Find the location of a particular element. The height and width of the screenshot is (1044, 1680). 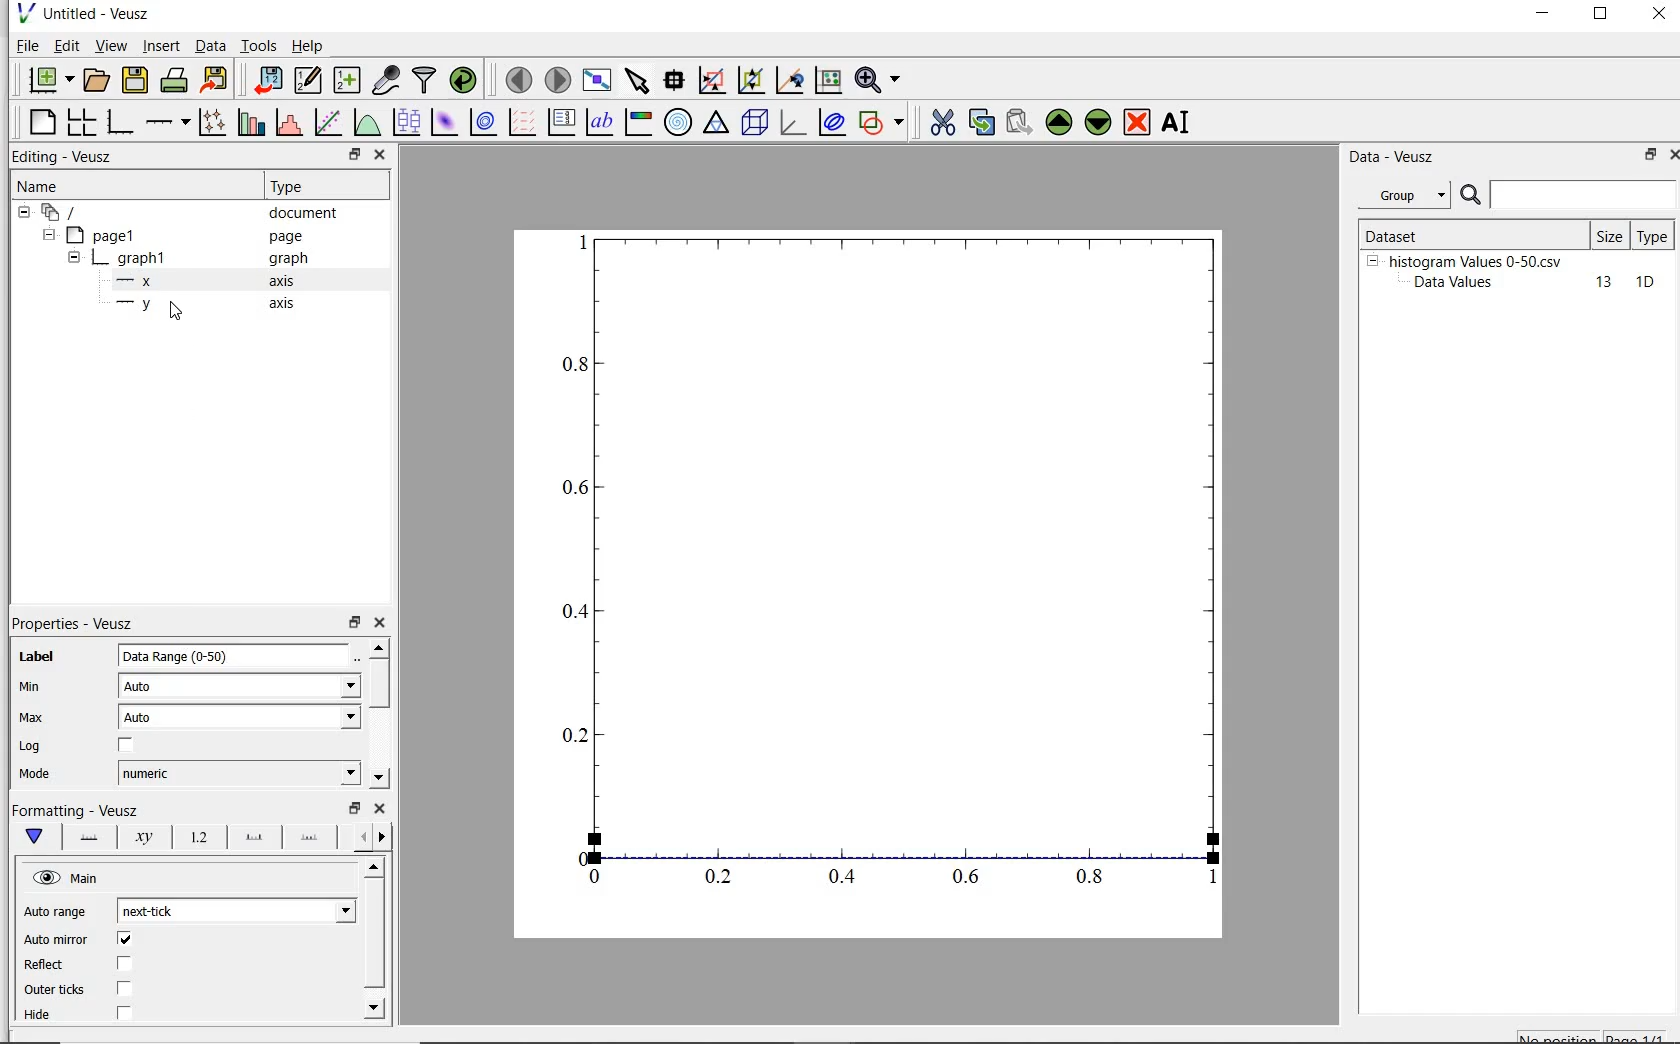

group is located at coordinates (1402, 195).